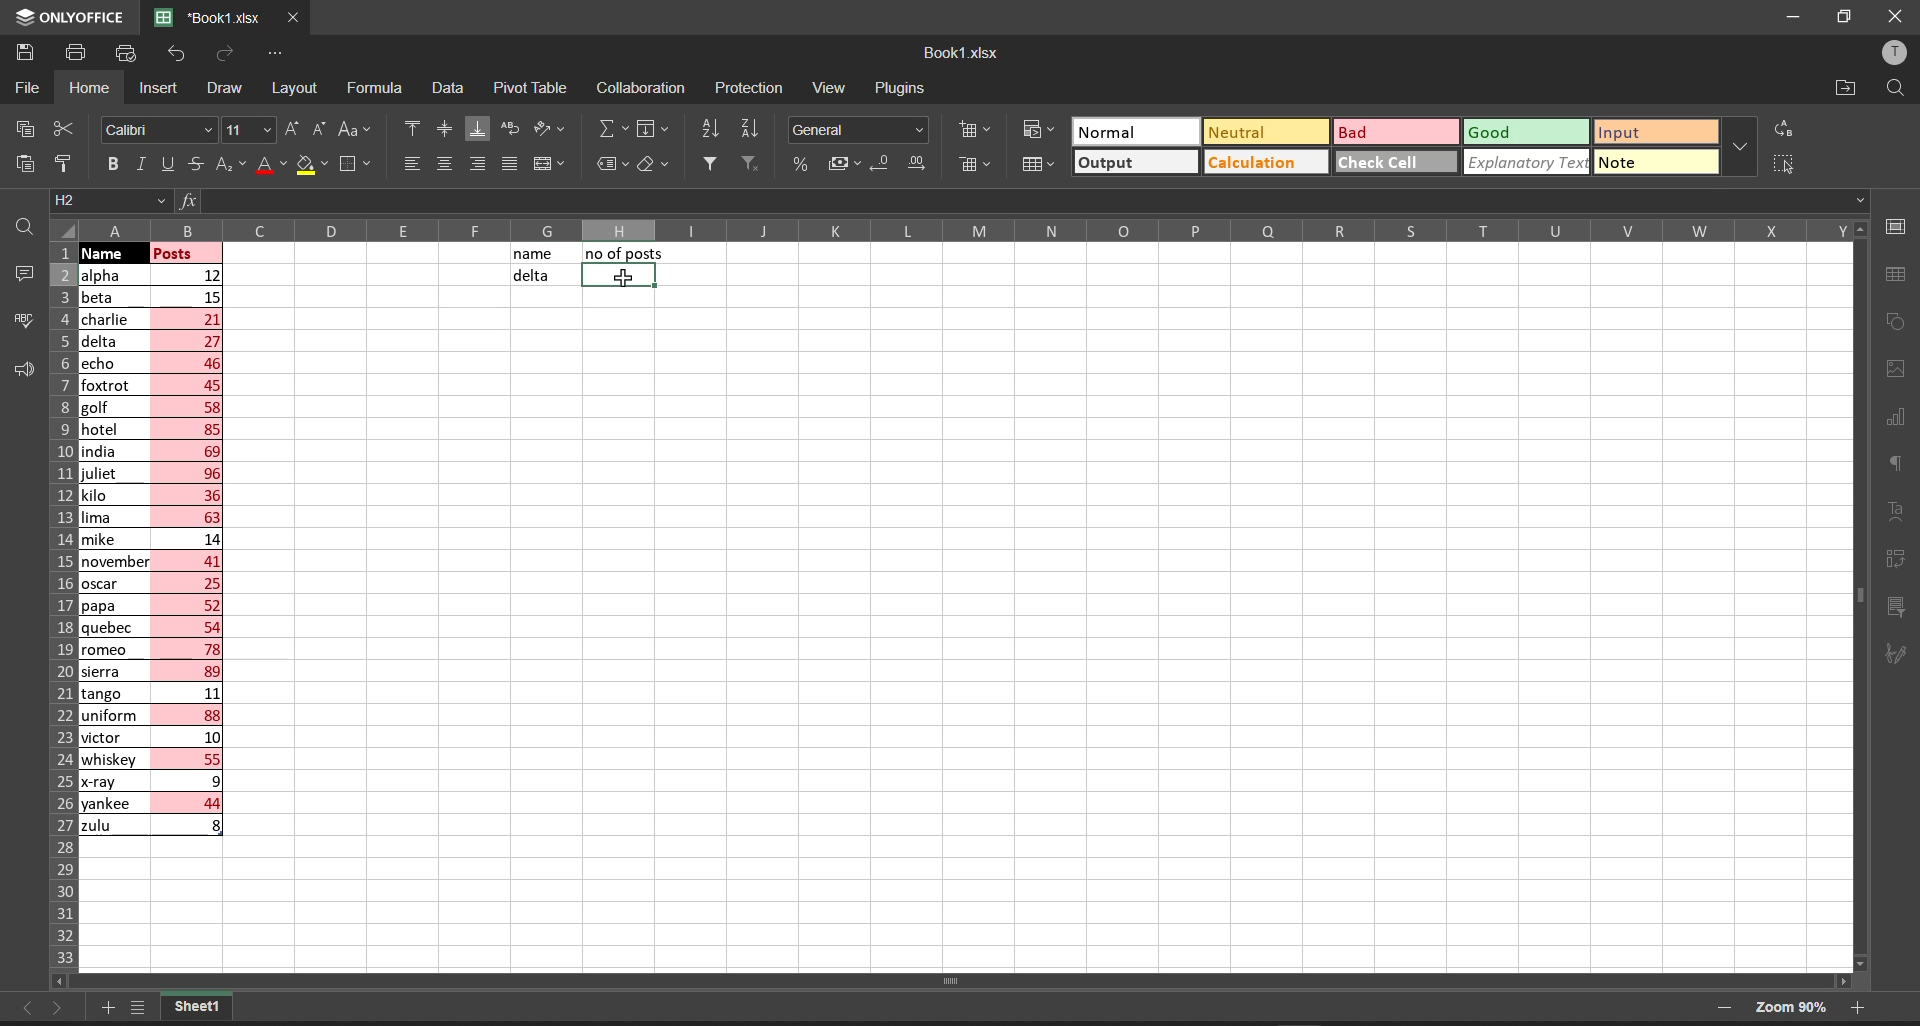 This screenshot has width=1920, height=1026. Describe the element at coordinates (70, 17) in the screenshot. I see `onlyoffice` at that location.